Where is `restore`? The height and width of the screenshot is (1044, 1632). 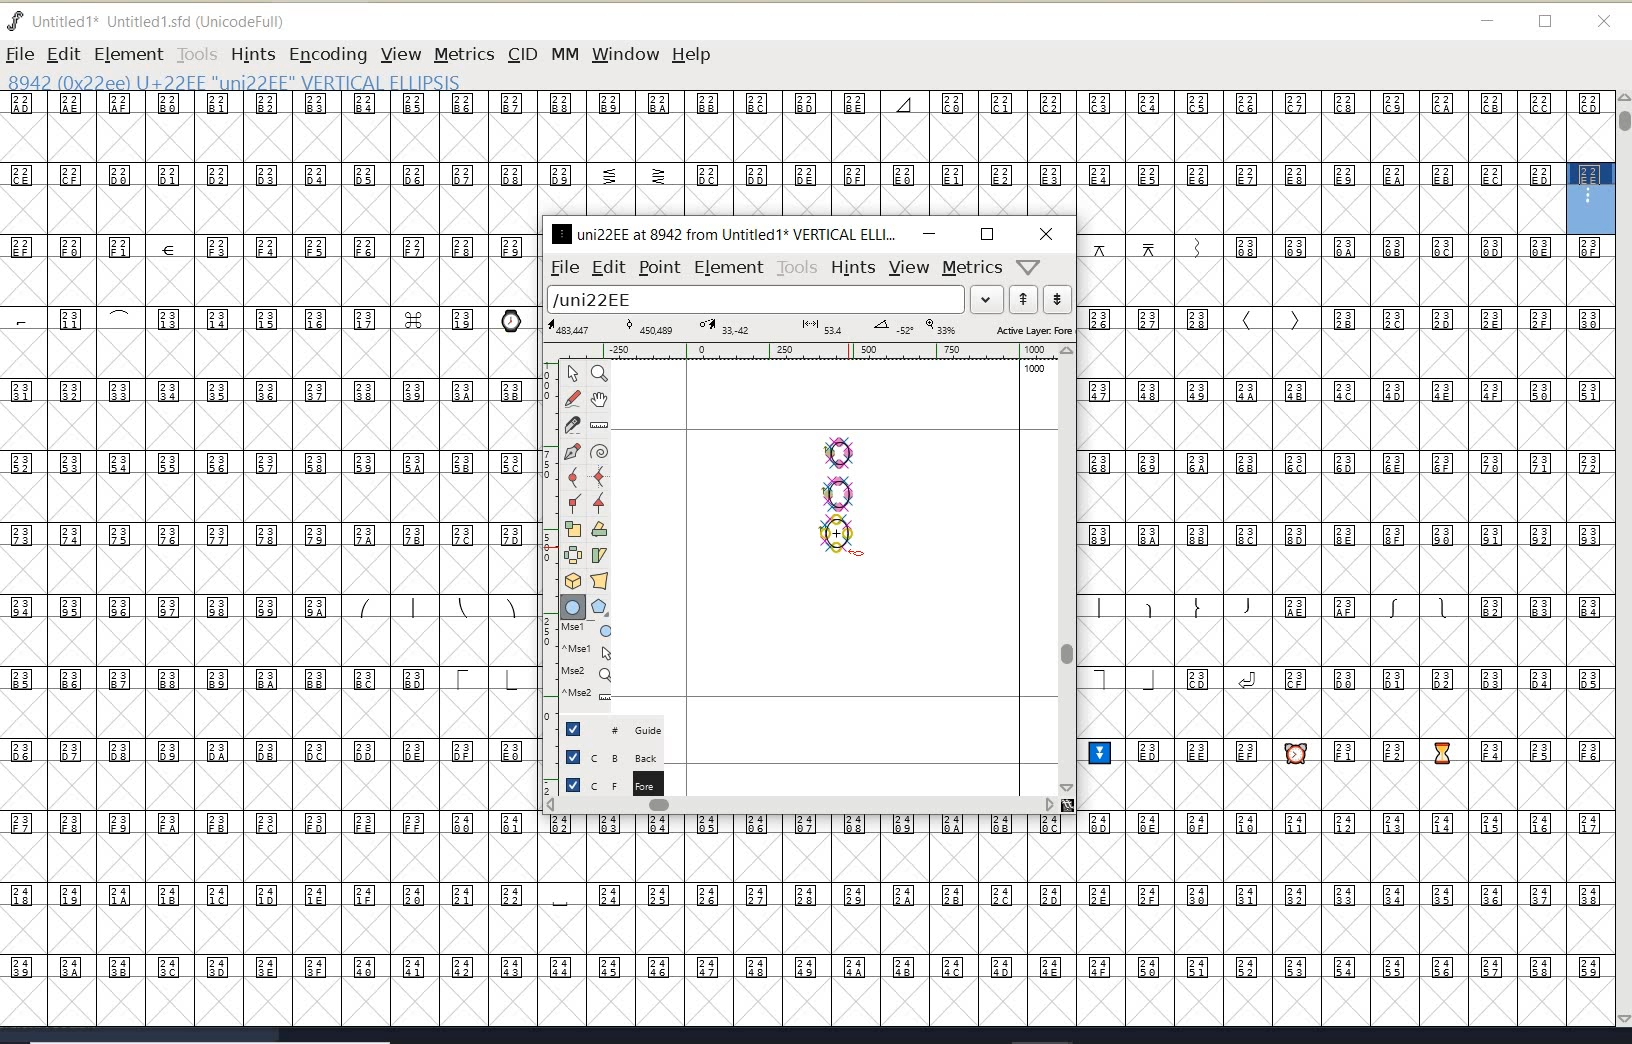
restore is located at coordinates (1546, 23).